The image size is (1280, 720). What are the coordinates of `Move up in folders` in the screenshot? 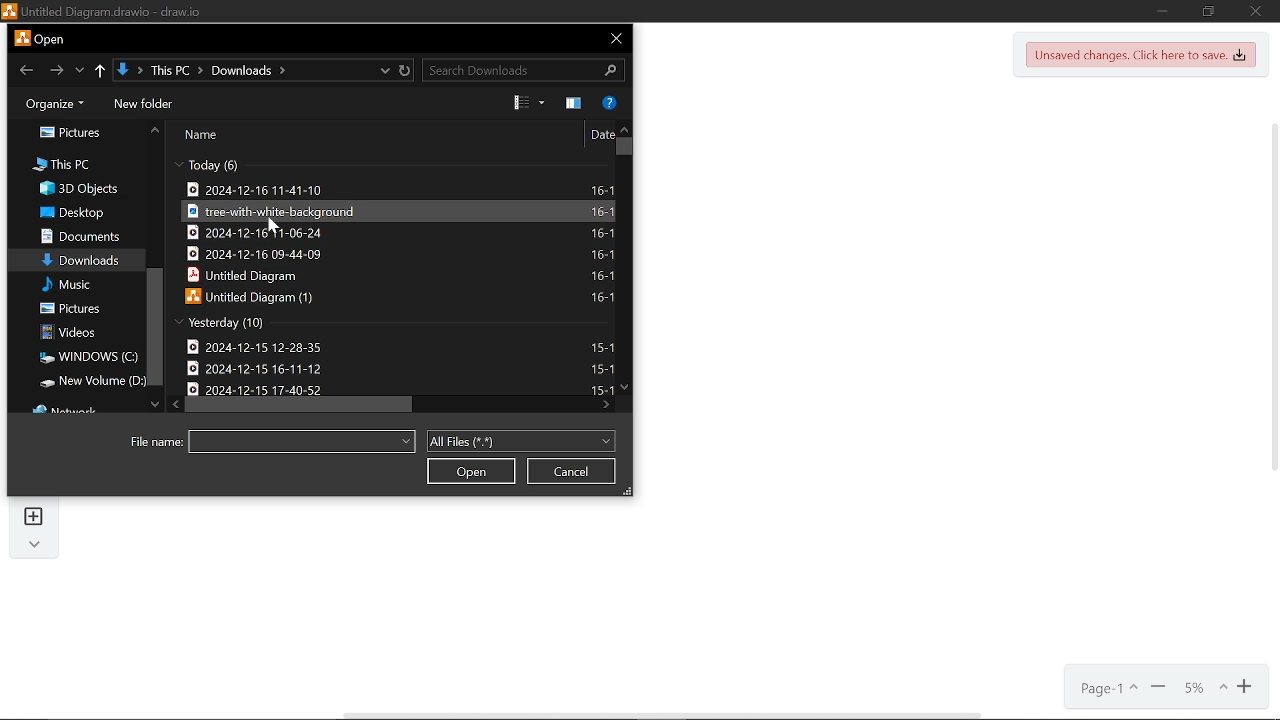 It's located at (154, 129).